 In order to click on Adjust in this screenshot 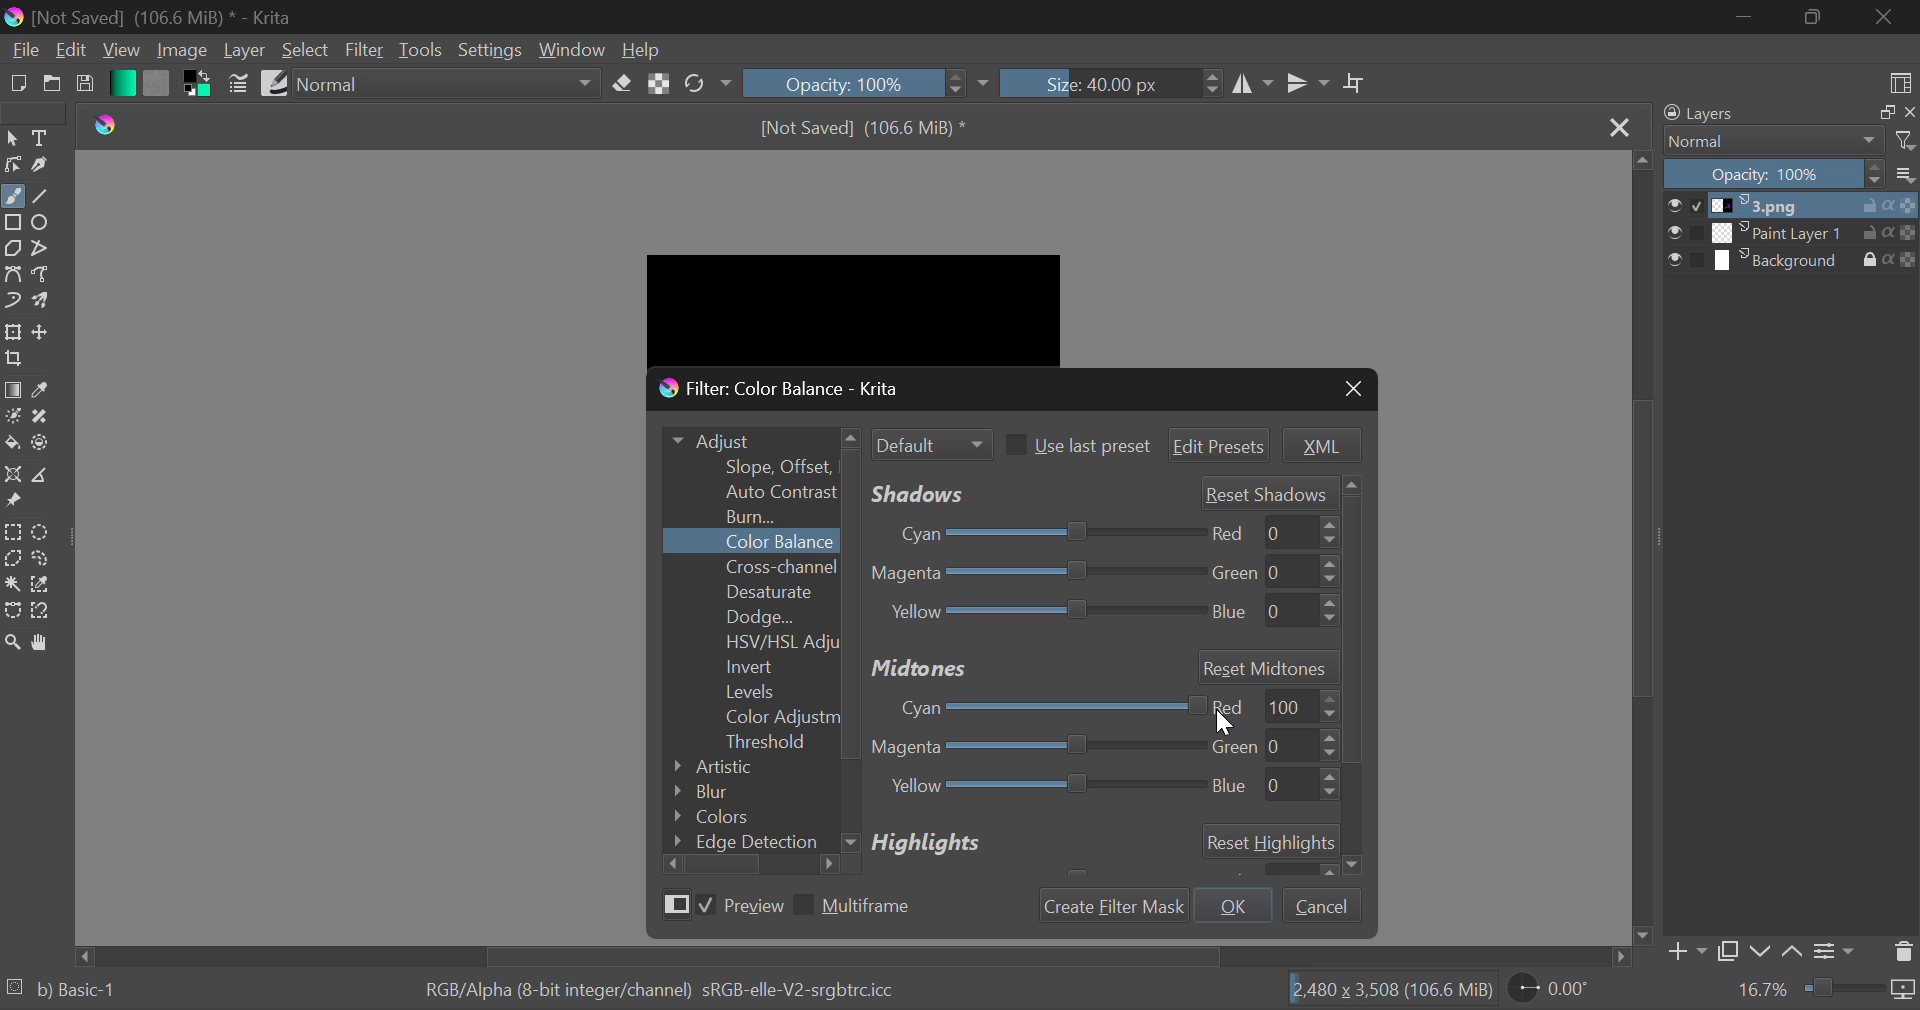, I will do `click(758, 442)`.